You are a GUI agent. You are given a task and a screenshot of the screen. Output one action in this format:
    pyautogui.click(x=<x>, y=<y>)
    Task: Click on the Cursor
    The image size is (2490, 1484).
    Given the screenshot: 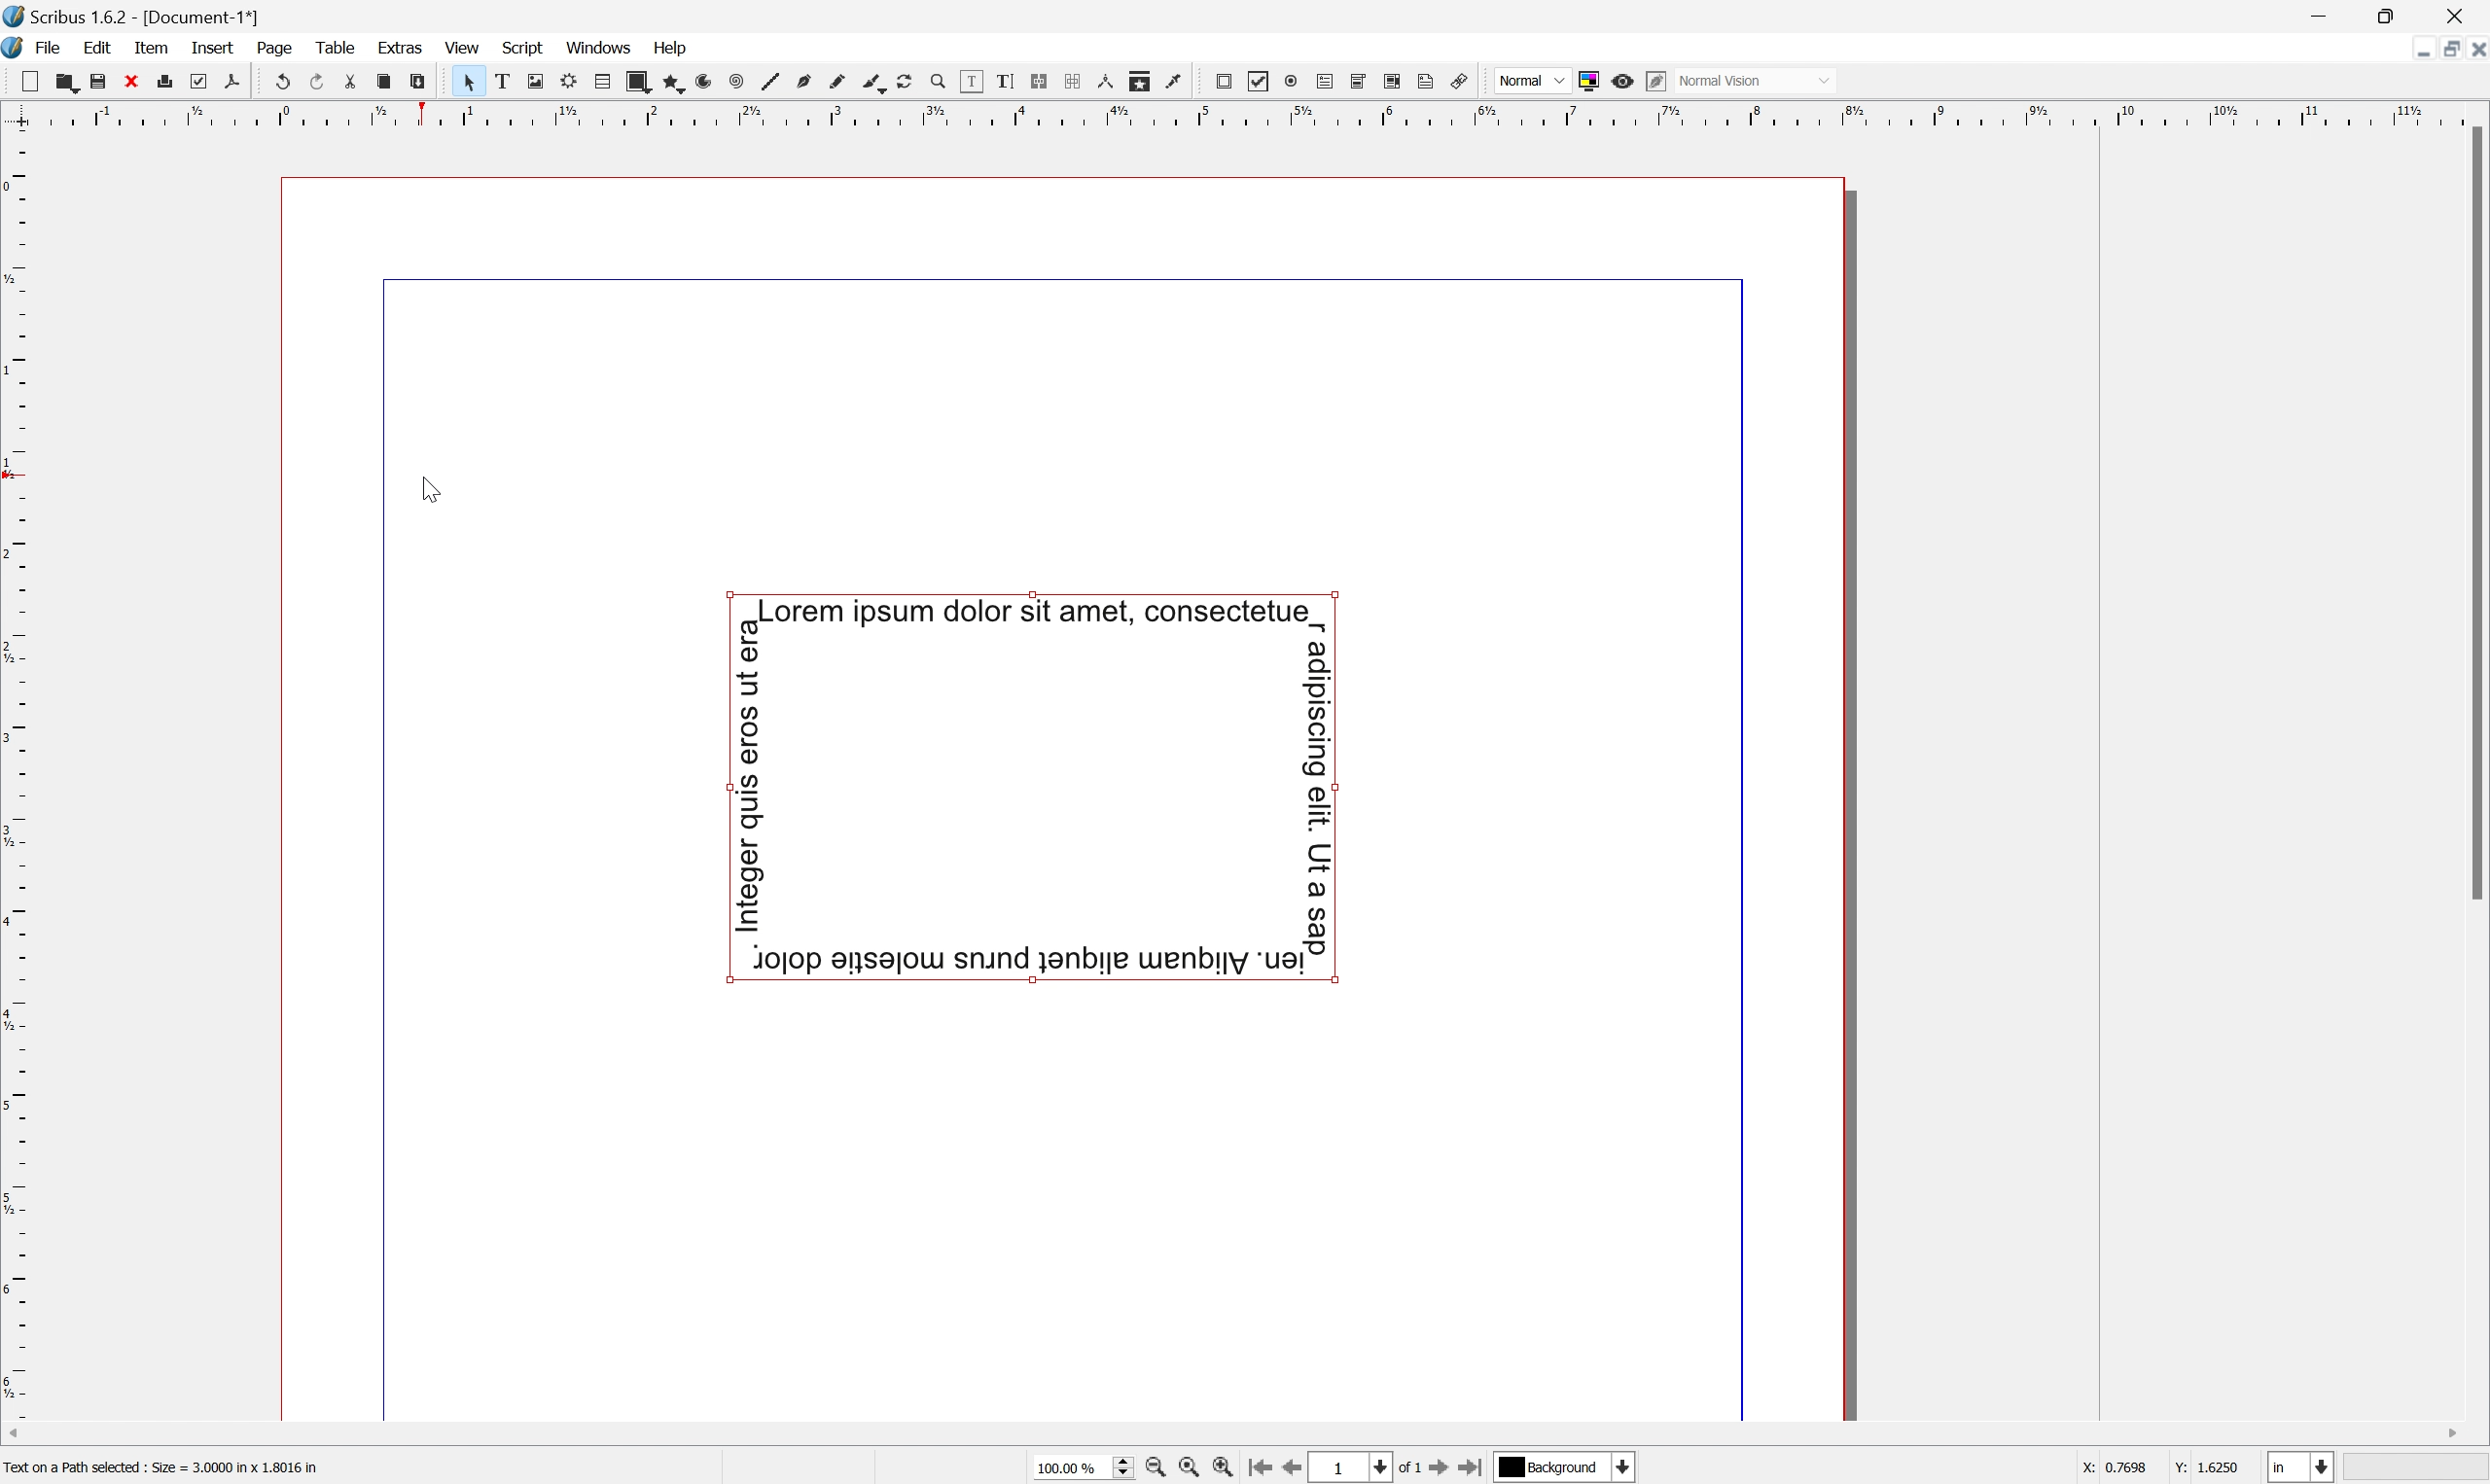 What is the action you would take?
    pyautogui.click(x=430, y=485)
    